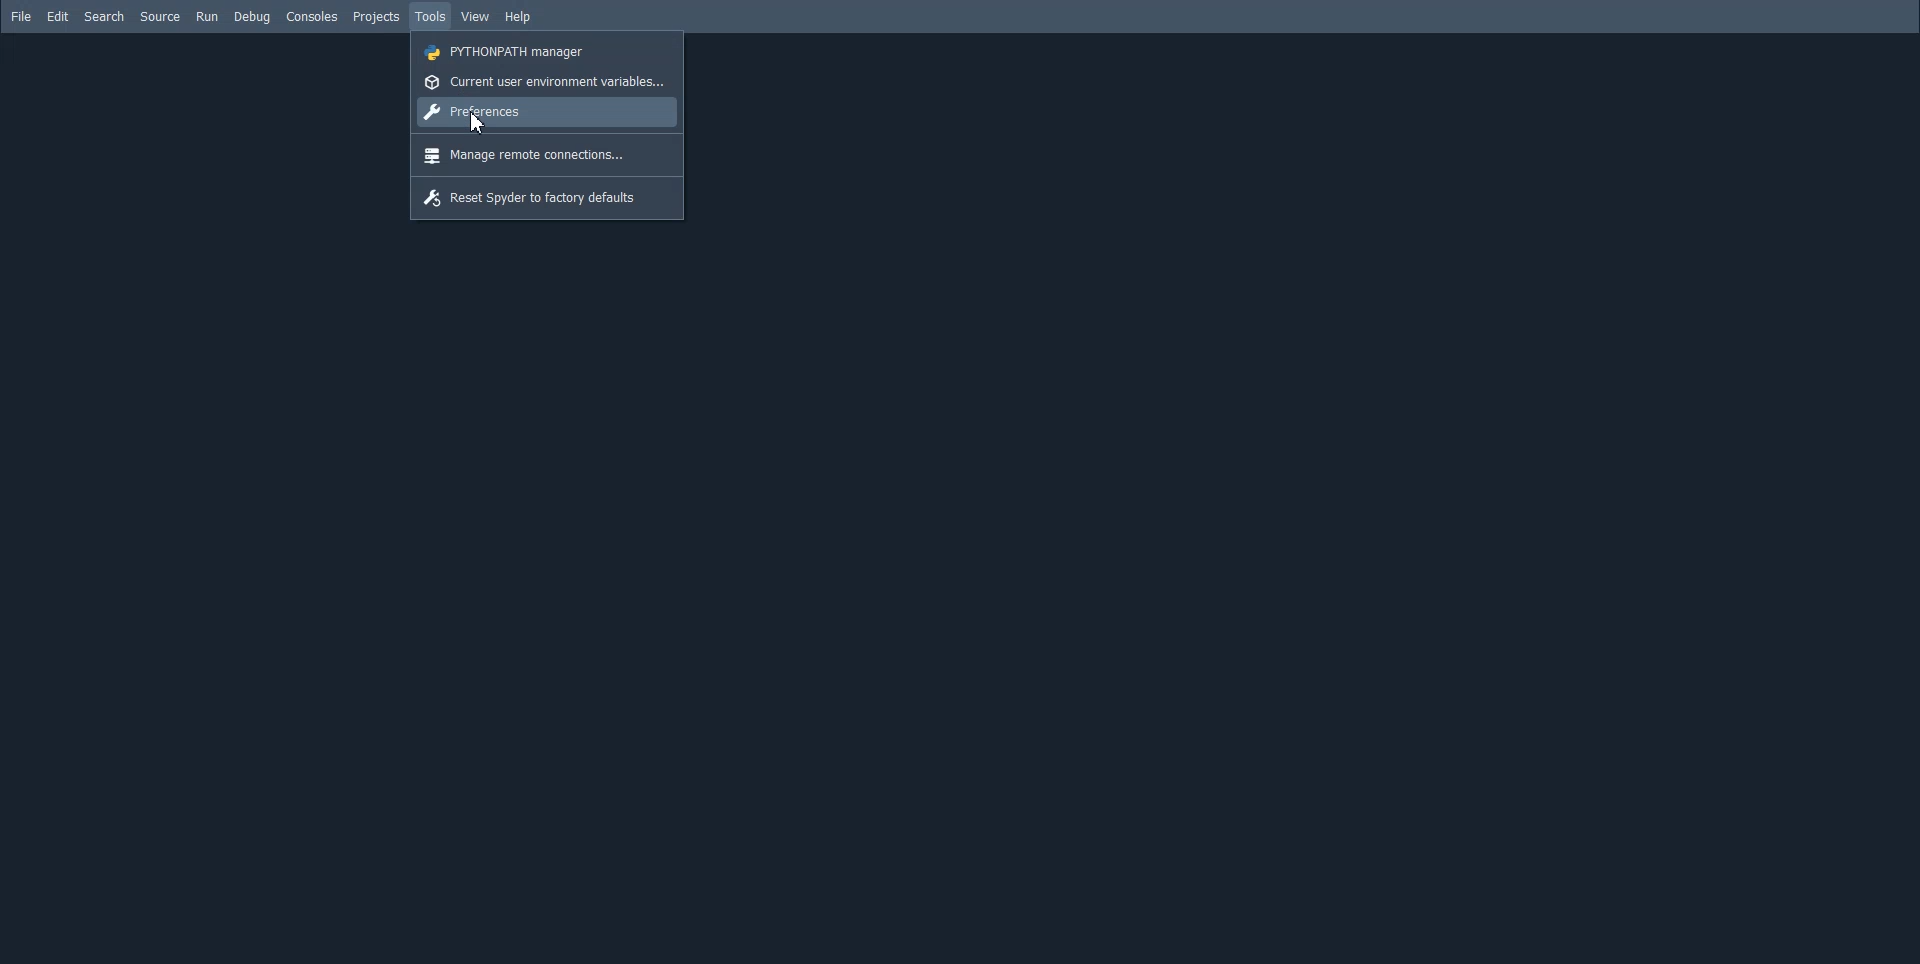  I want to click on View, so click(477, 17).